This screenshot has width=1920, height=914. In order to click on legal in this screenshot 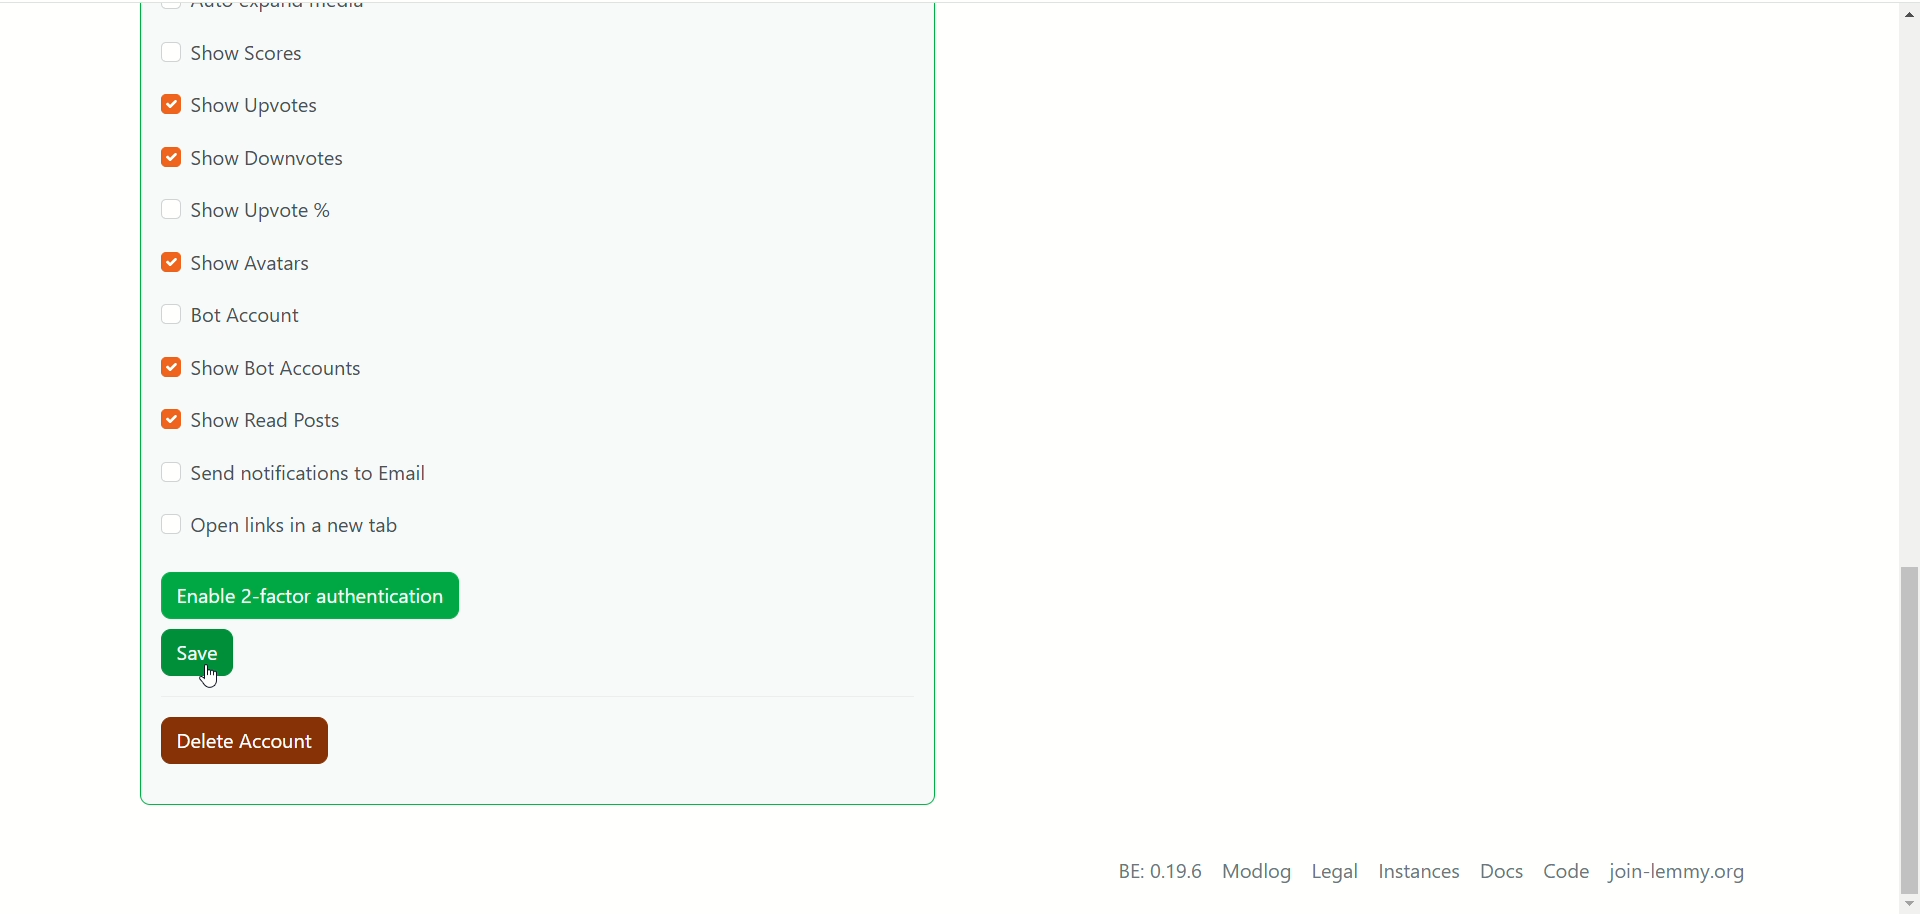, I will do `click(1336, 875)`.